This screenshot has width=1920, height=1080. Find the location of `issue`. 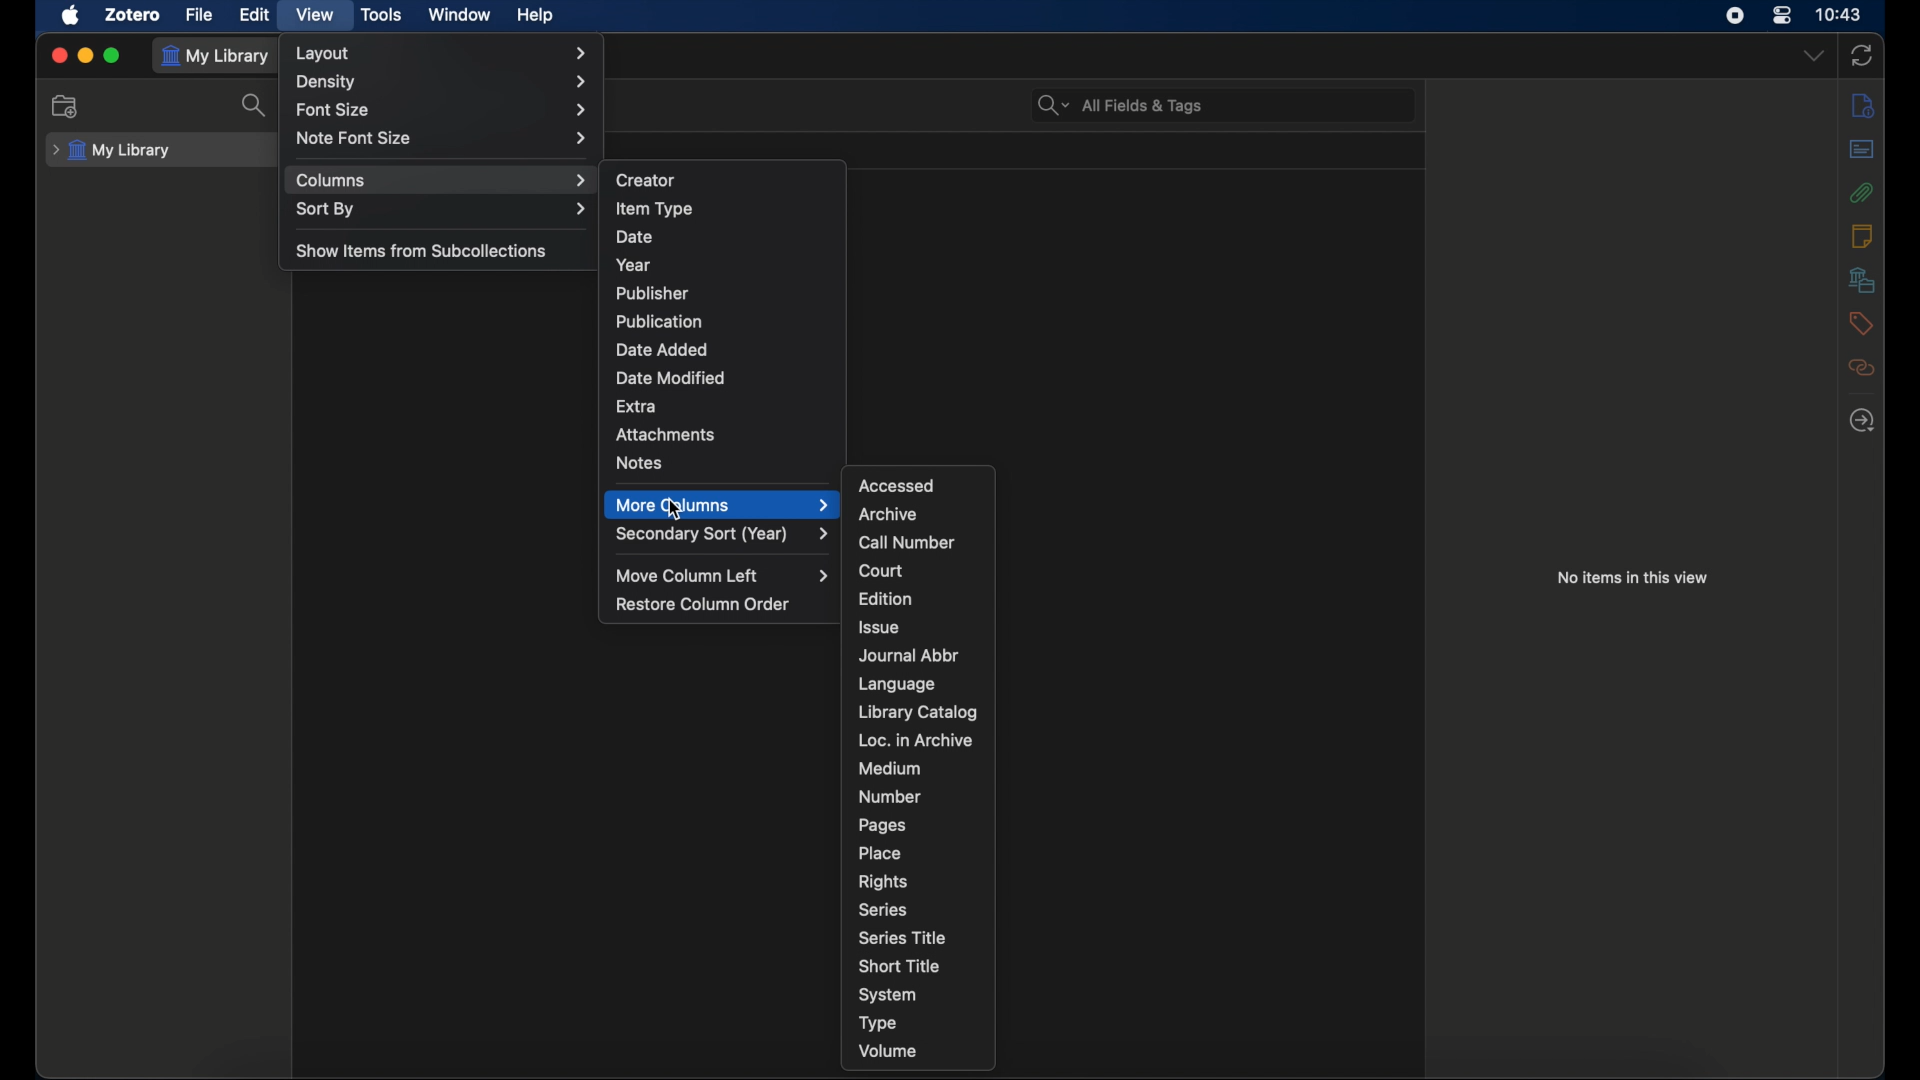

issue is located at coordinates (878, 627).